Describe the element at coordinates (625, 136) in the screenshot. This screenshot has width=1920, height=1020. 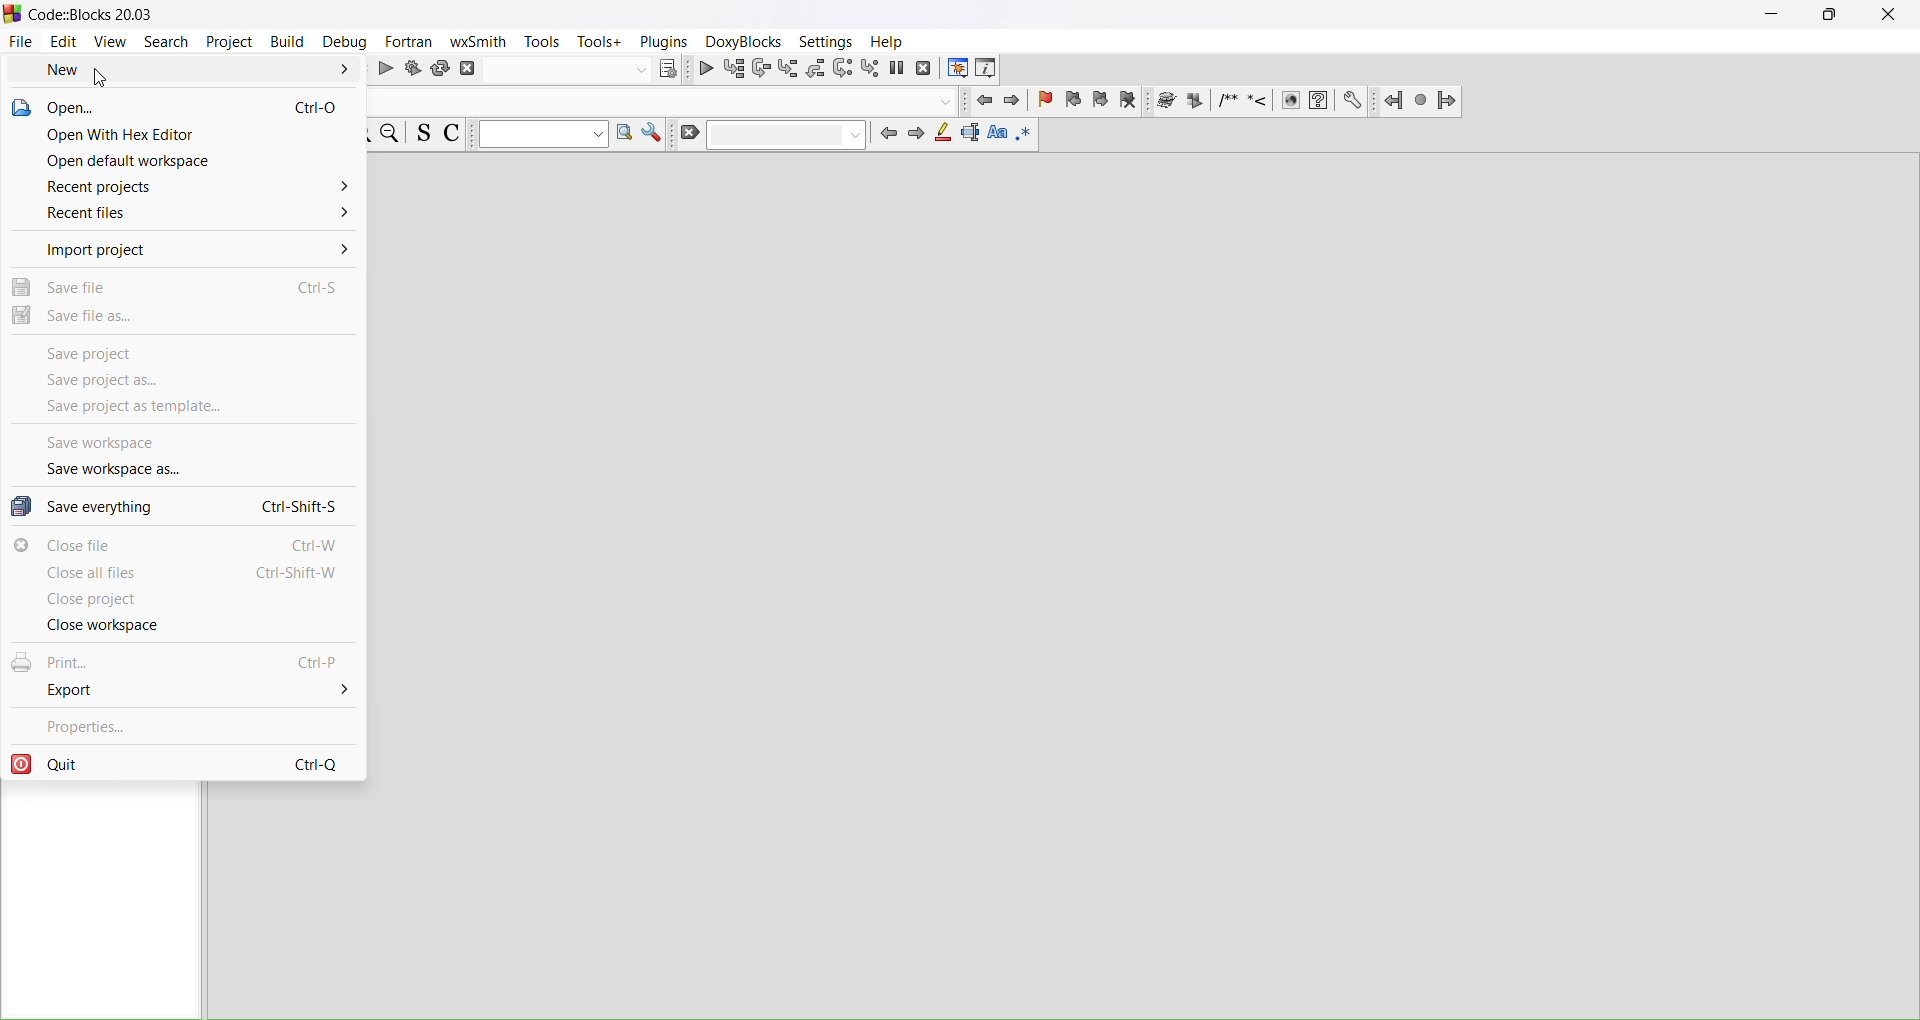
I see `run search` at that location.